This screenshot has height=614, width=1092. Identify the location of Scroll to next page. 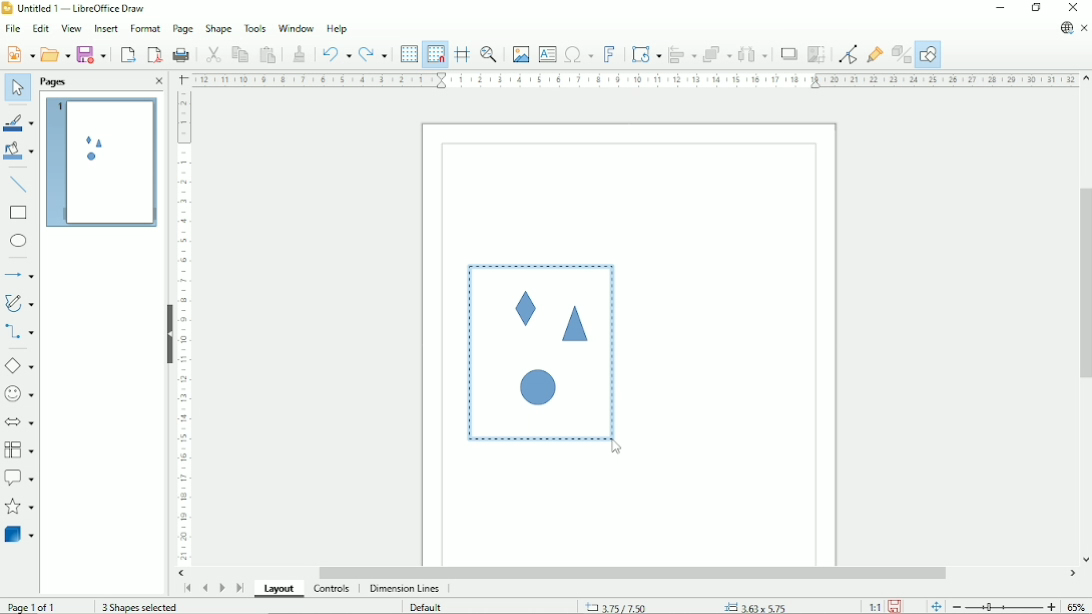
(221, 587).